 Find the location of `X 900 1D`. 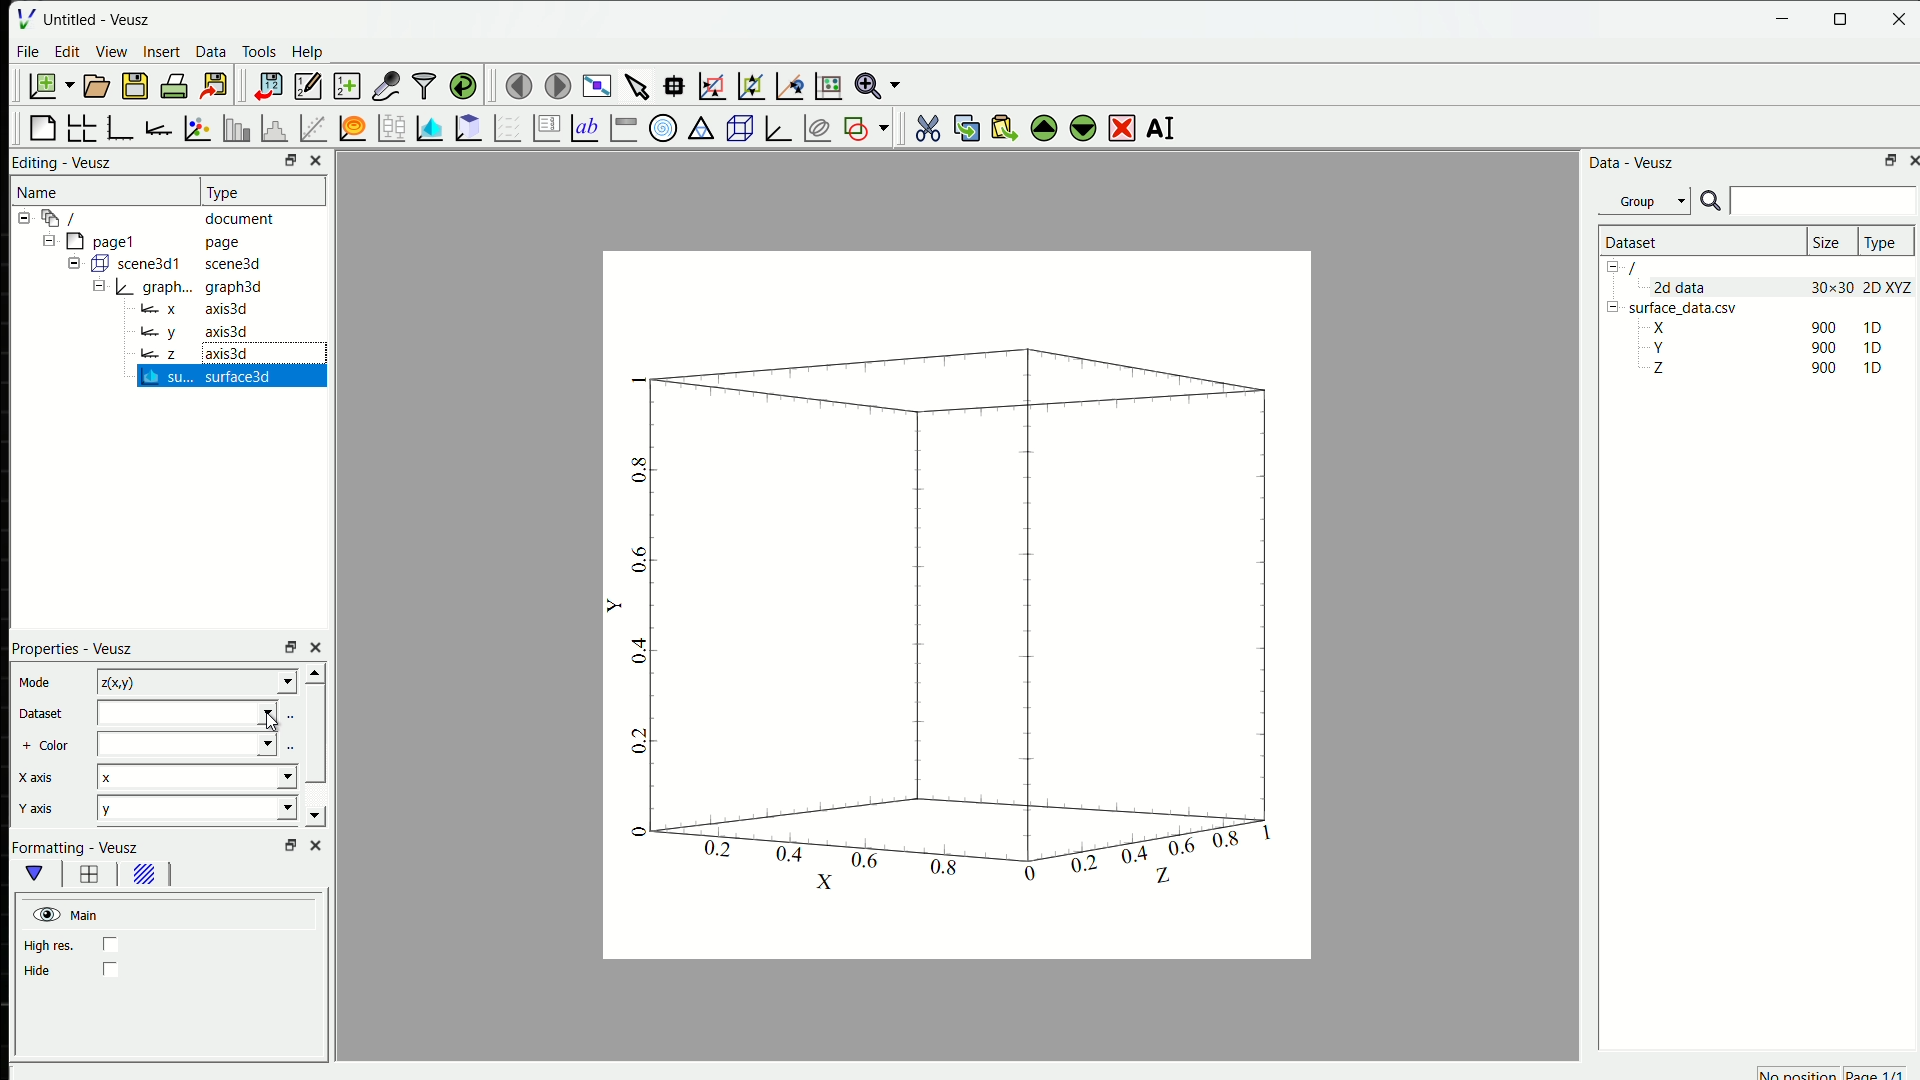

X 900 1D is located at coordinates (1761, 327).